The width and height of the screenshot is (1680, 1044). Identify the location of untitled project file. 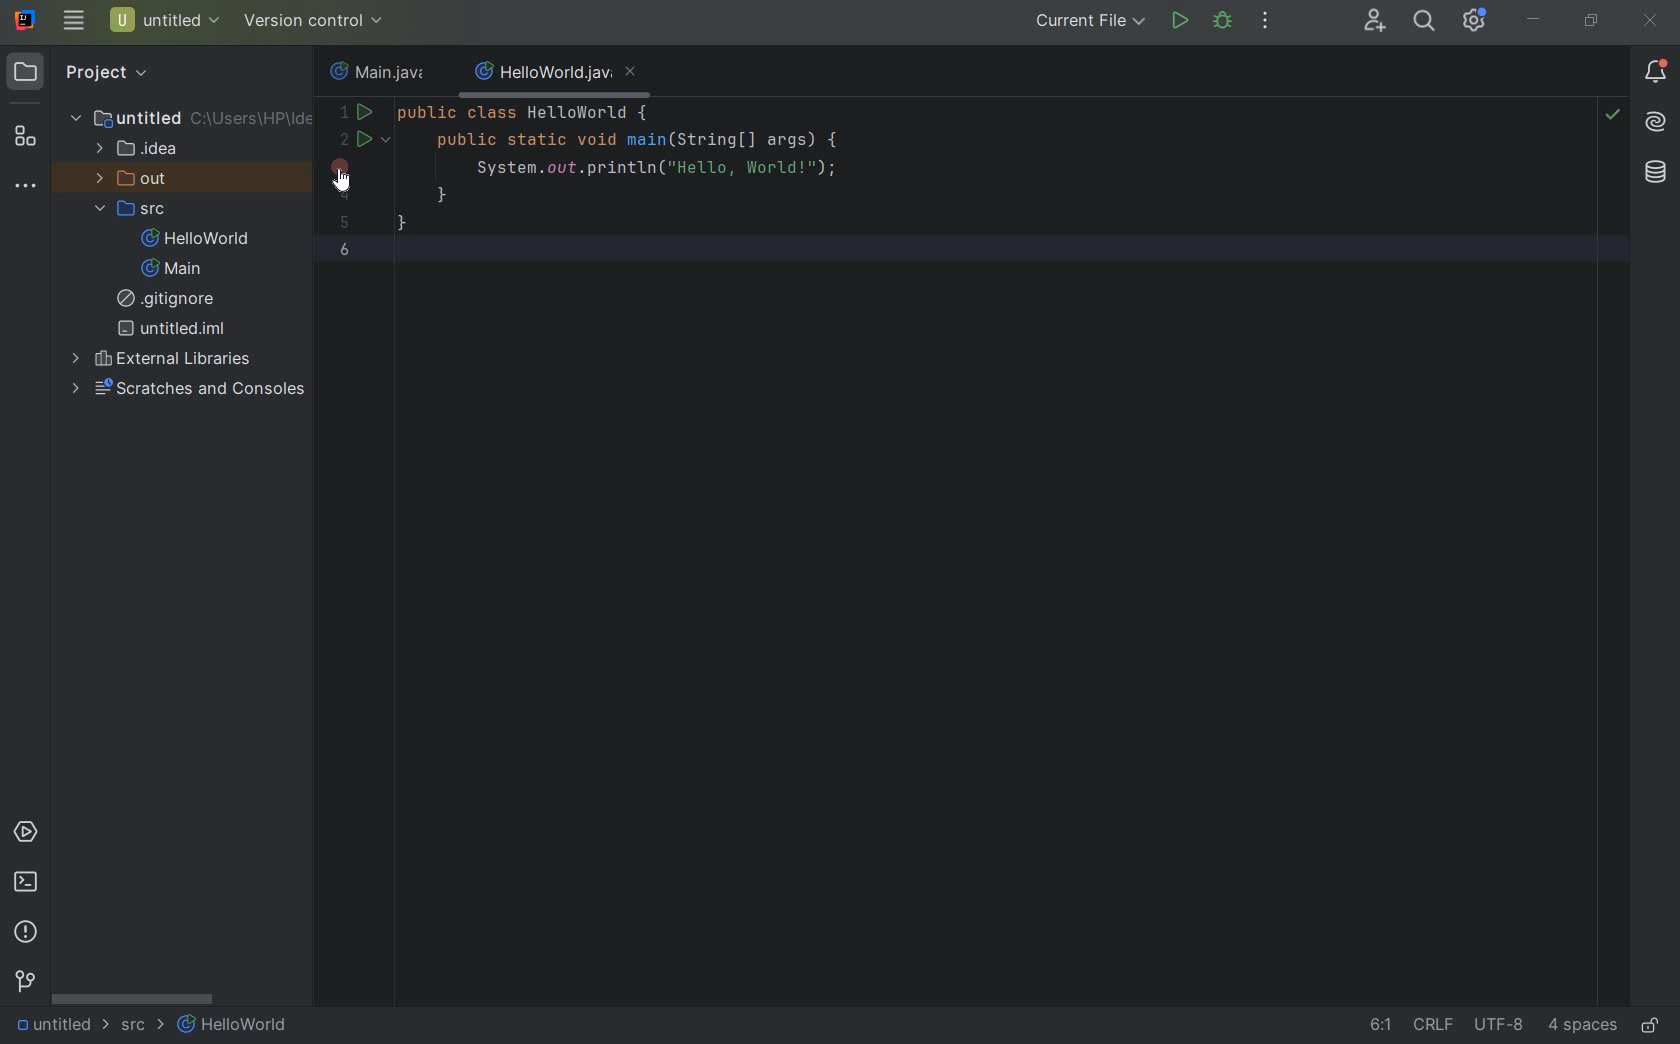
(164, 21).